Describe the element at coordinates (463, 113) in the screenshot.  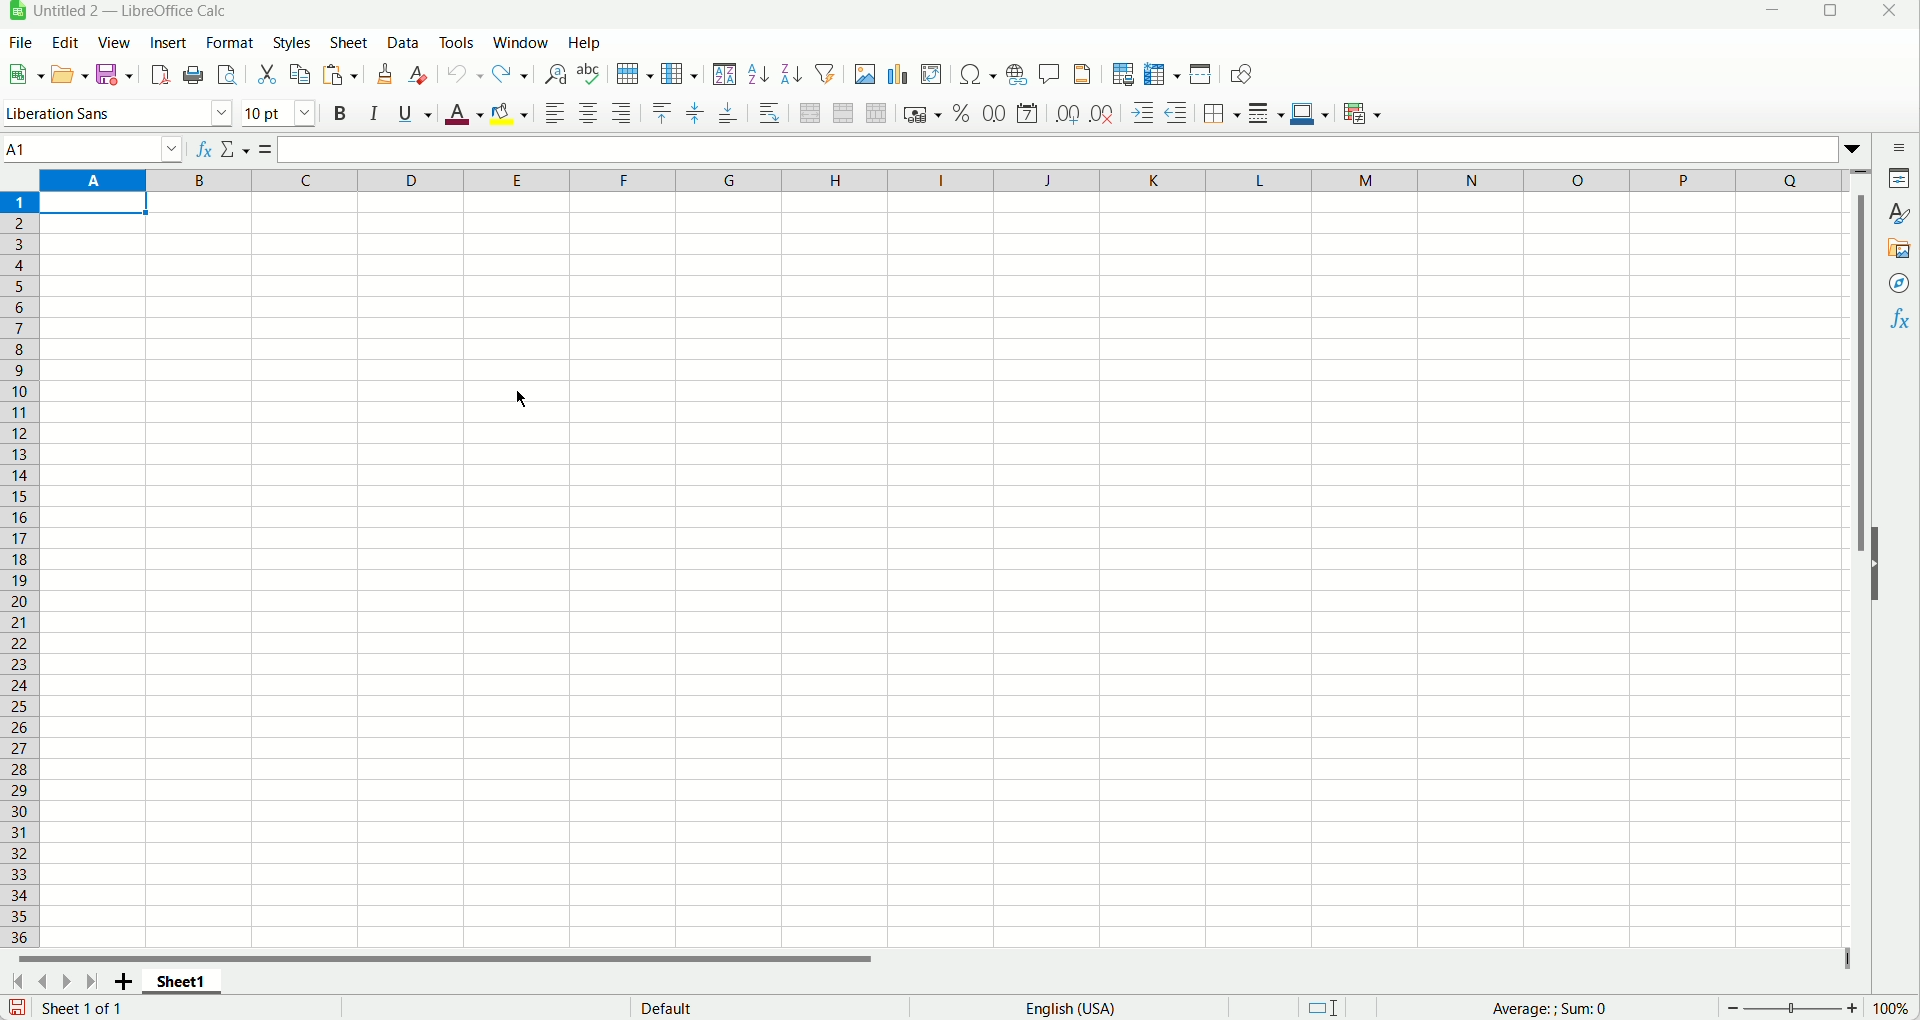
I see `Font color` at that location.